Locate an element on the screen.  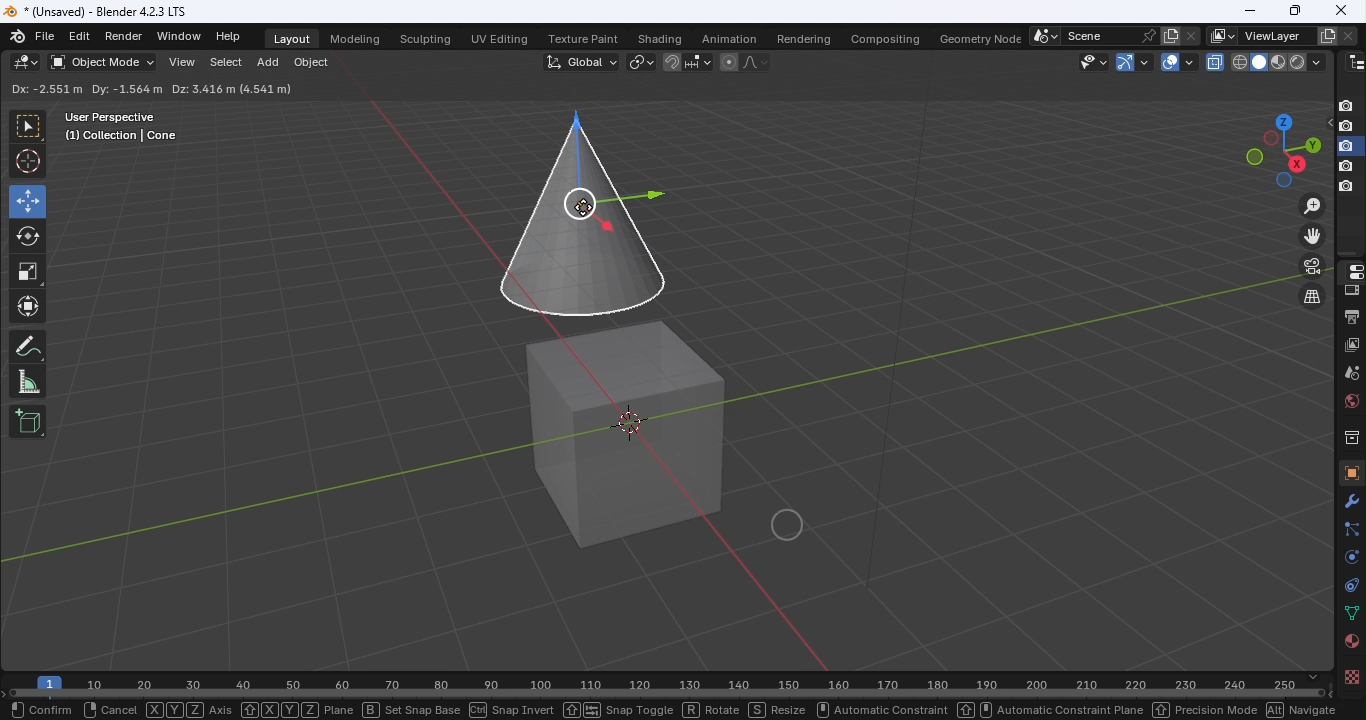
Browse scene to be linked is located at coordinates (1043, 34).